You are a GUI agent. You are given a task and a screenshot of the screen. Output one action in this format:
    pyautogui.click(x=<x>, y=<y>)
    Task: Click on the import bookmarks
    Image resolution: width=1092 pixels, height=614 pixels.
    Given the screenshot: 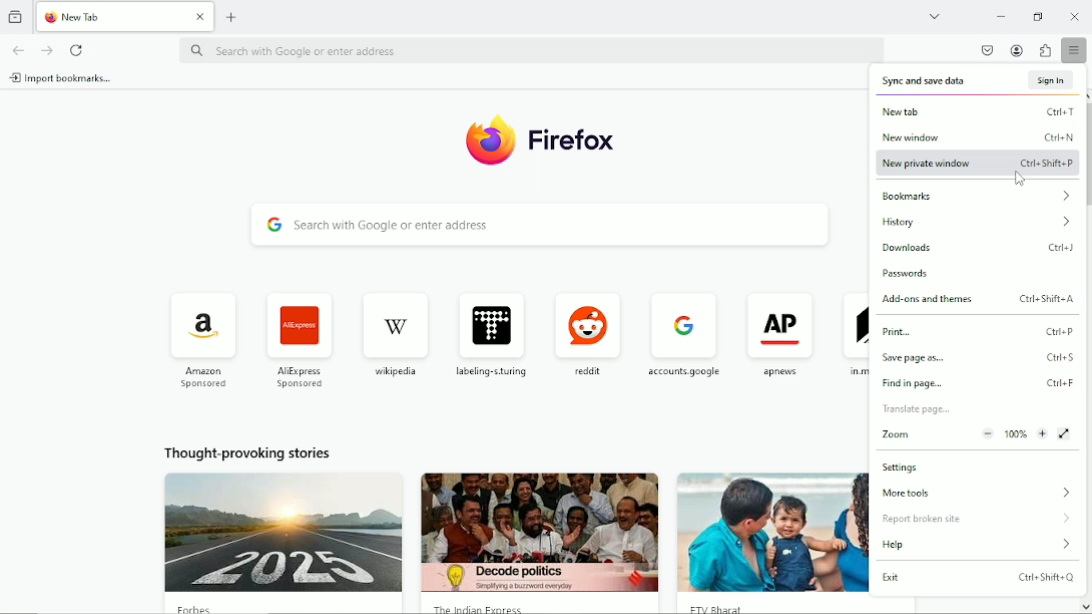 What is the action you would take?
    pyautogui.click(x=60, y=78)
    